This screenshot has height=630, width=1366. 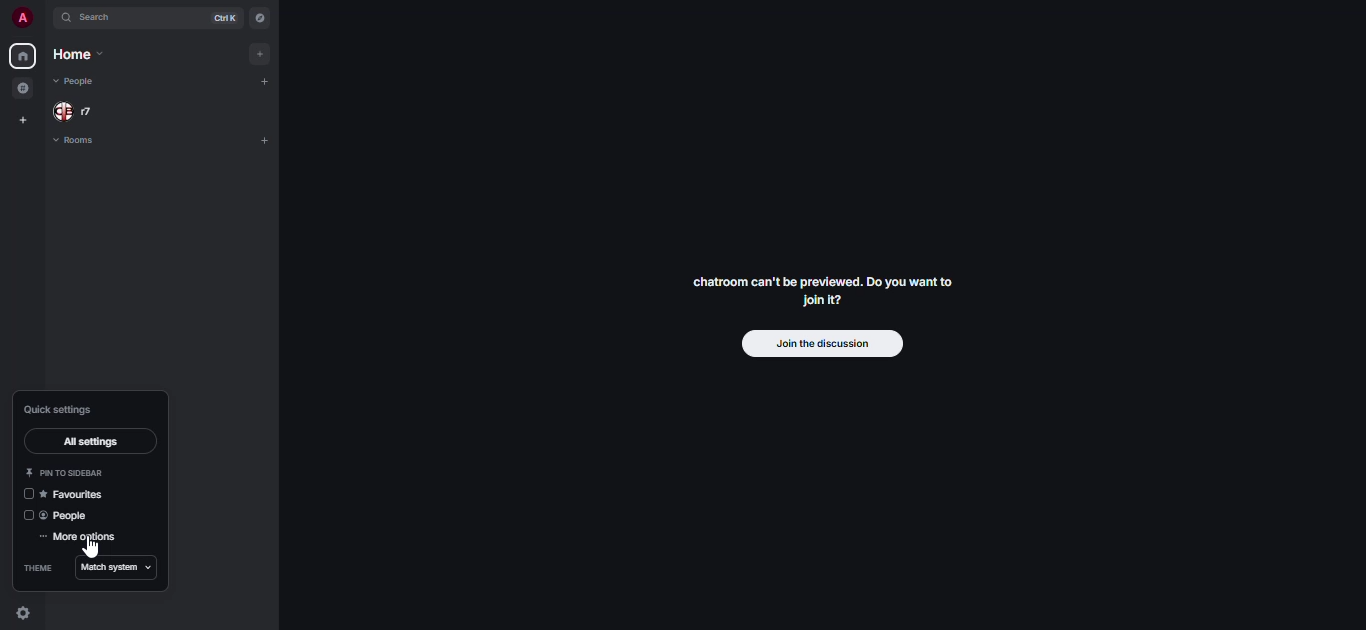 What do you see at coordinates (819, 346) in the screenshot?
I see `join the discussion` at bounding box center [819, 346].